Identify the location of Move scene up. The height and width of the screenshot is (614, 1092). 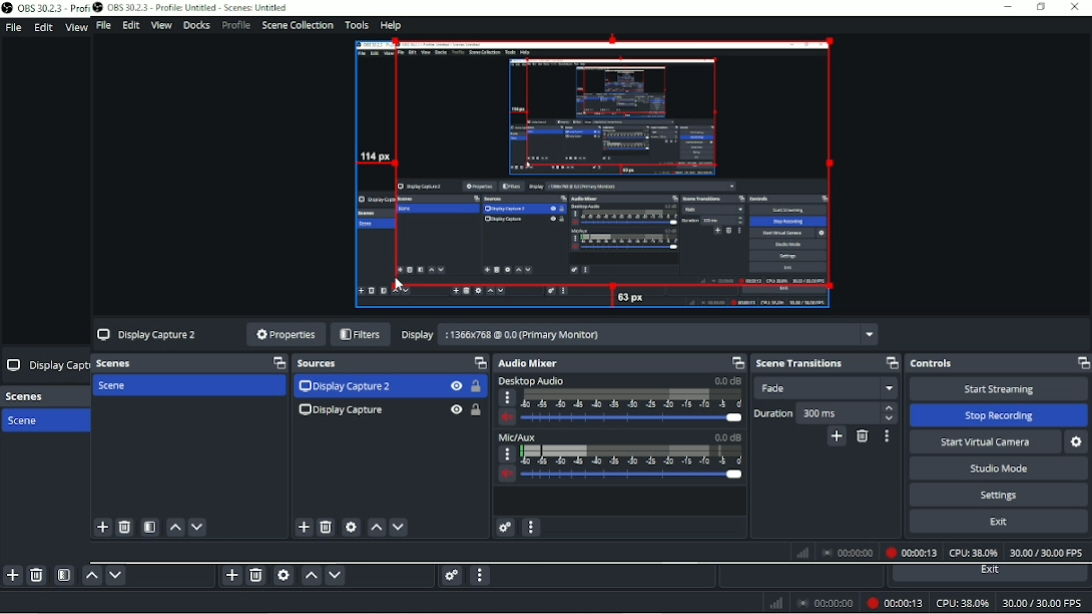
(92, 575).